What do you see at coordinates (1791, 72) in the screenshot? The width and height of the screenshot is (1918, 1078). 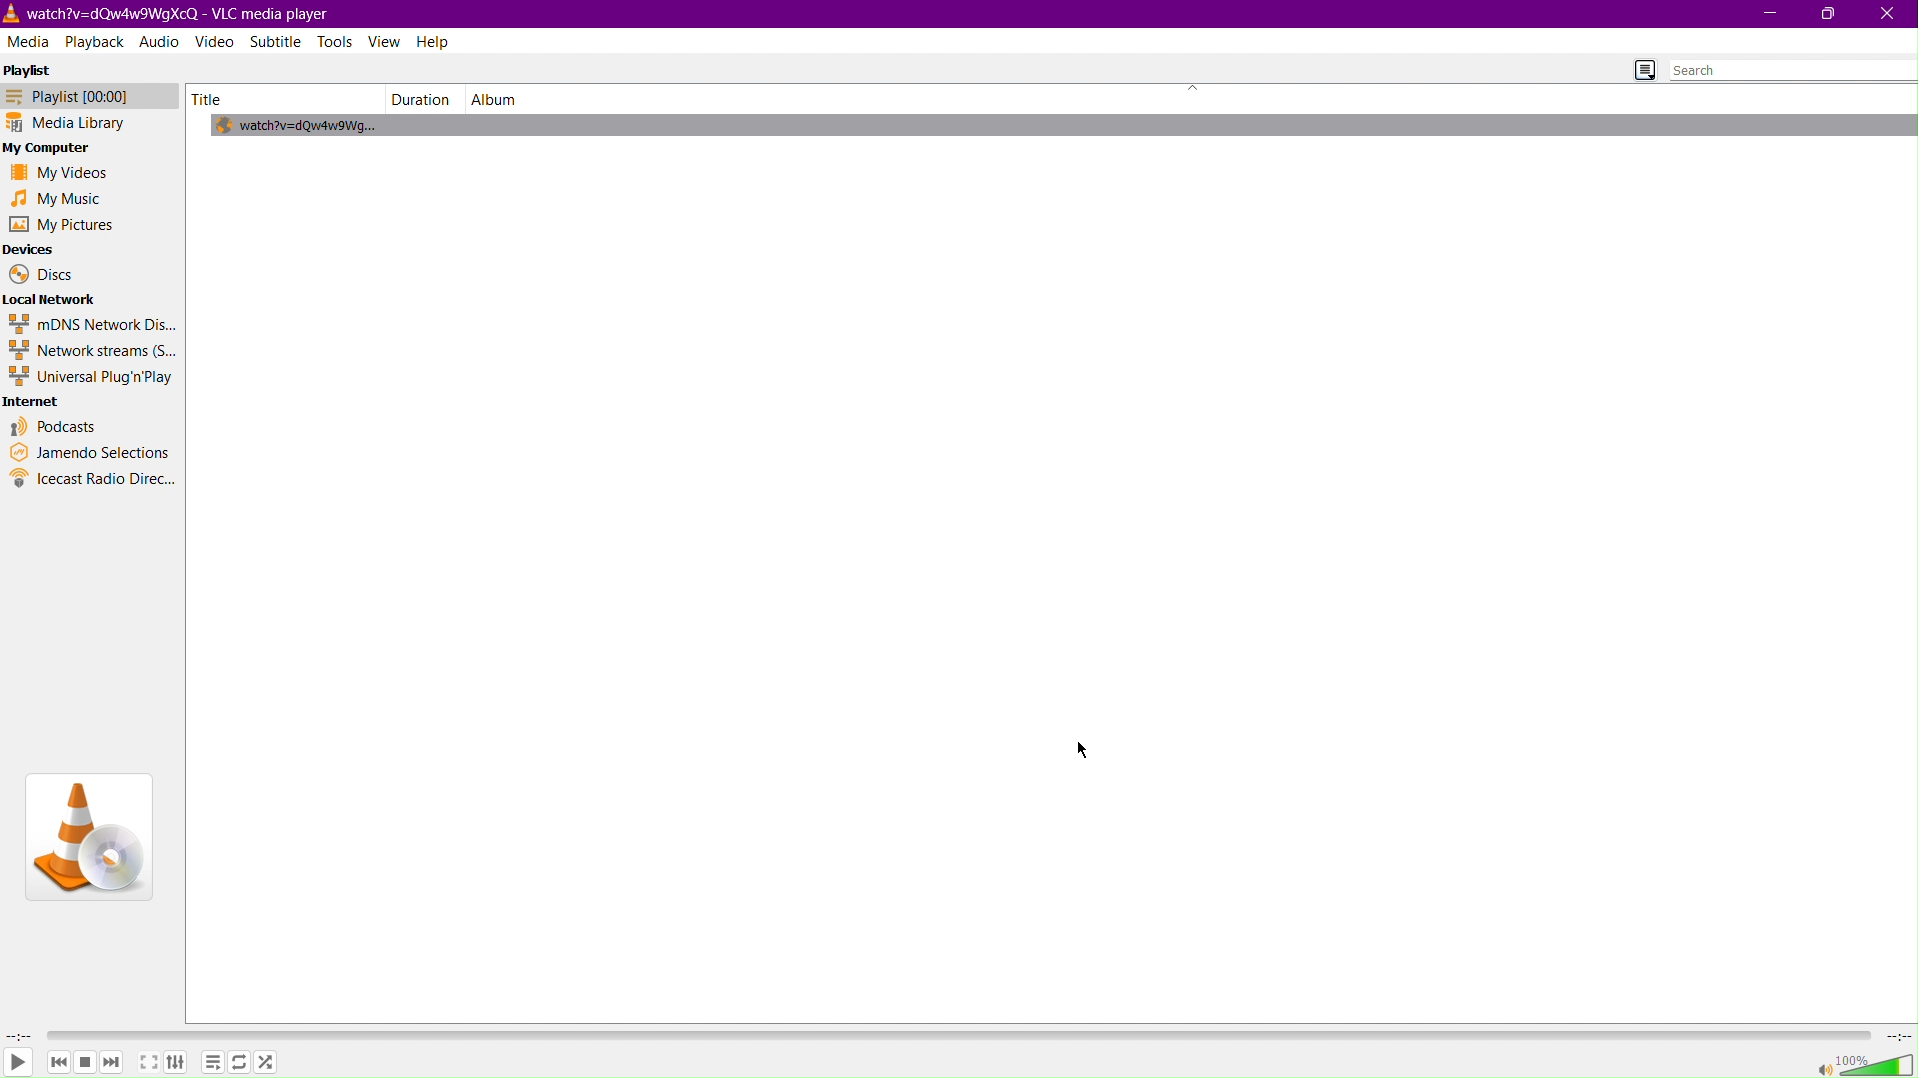 I see `Search bar` at bounding box center [1791, 72].